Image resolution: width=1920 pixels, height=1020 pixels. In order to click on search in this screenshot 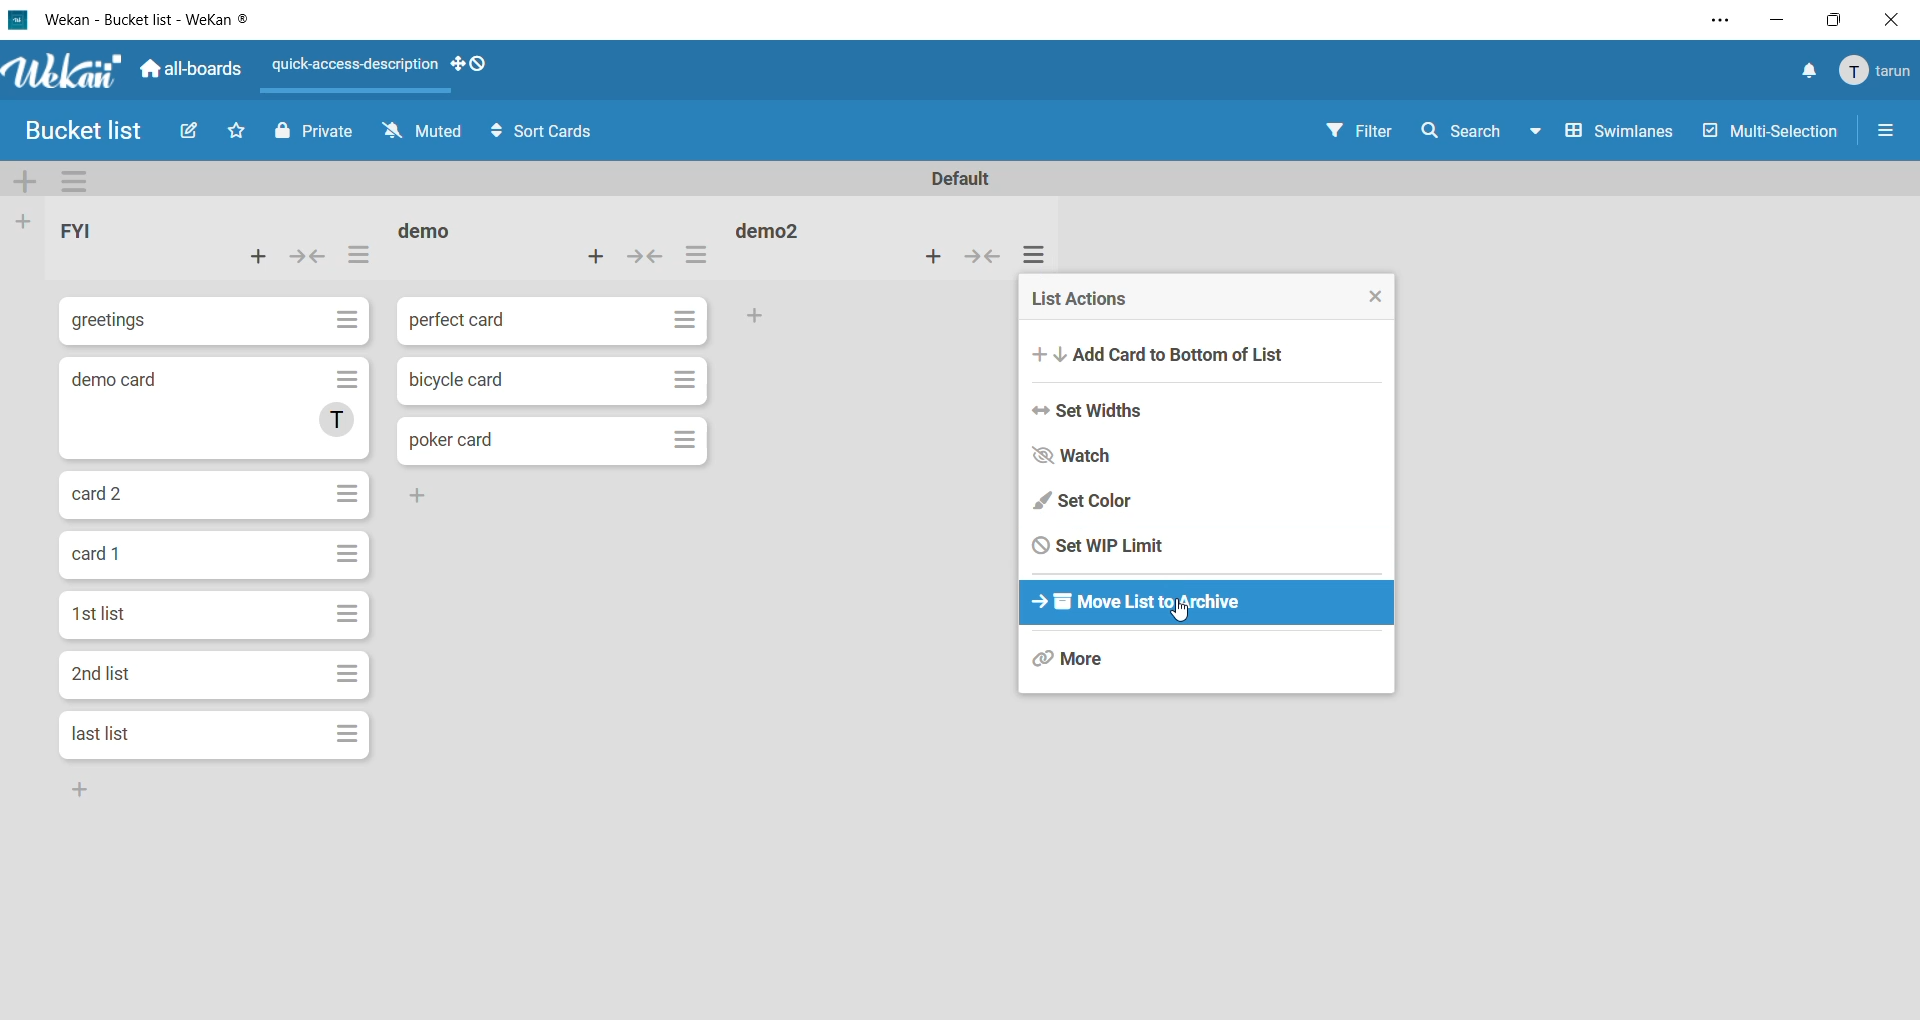, I will do `click(1483, 133)`.